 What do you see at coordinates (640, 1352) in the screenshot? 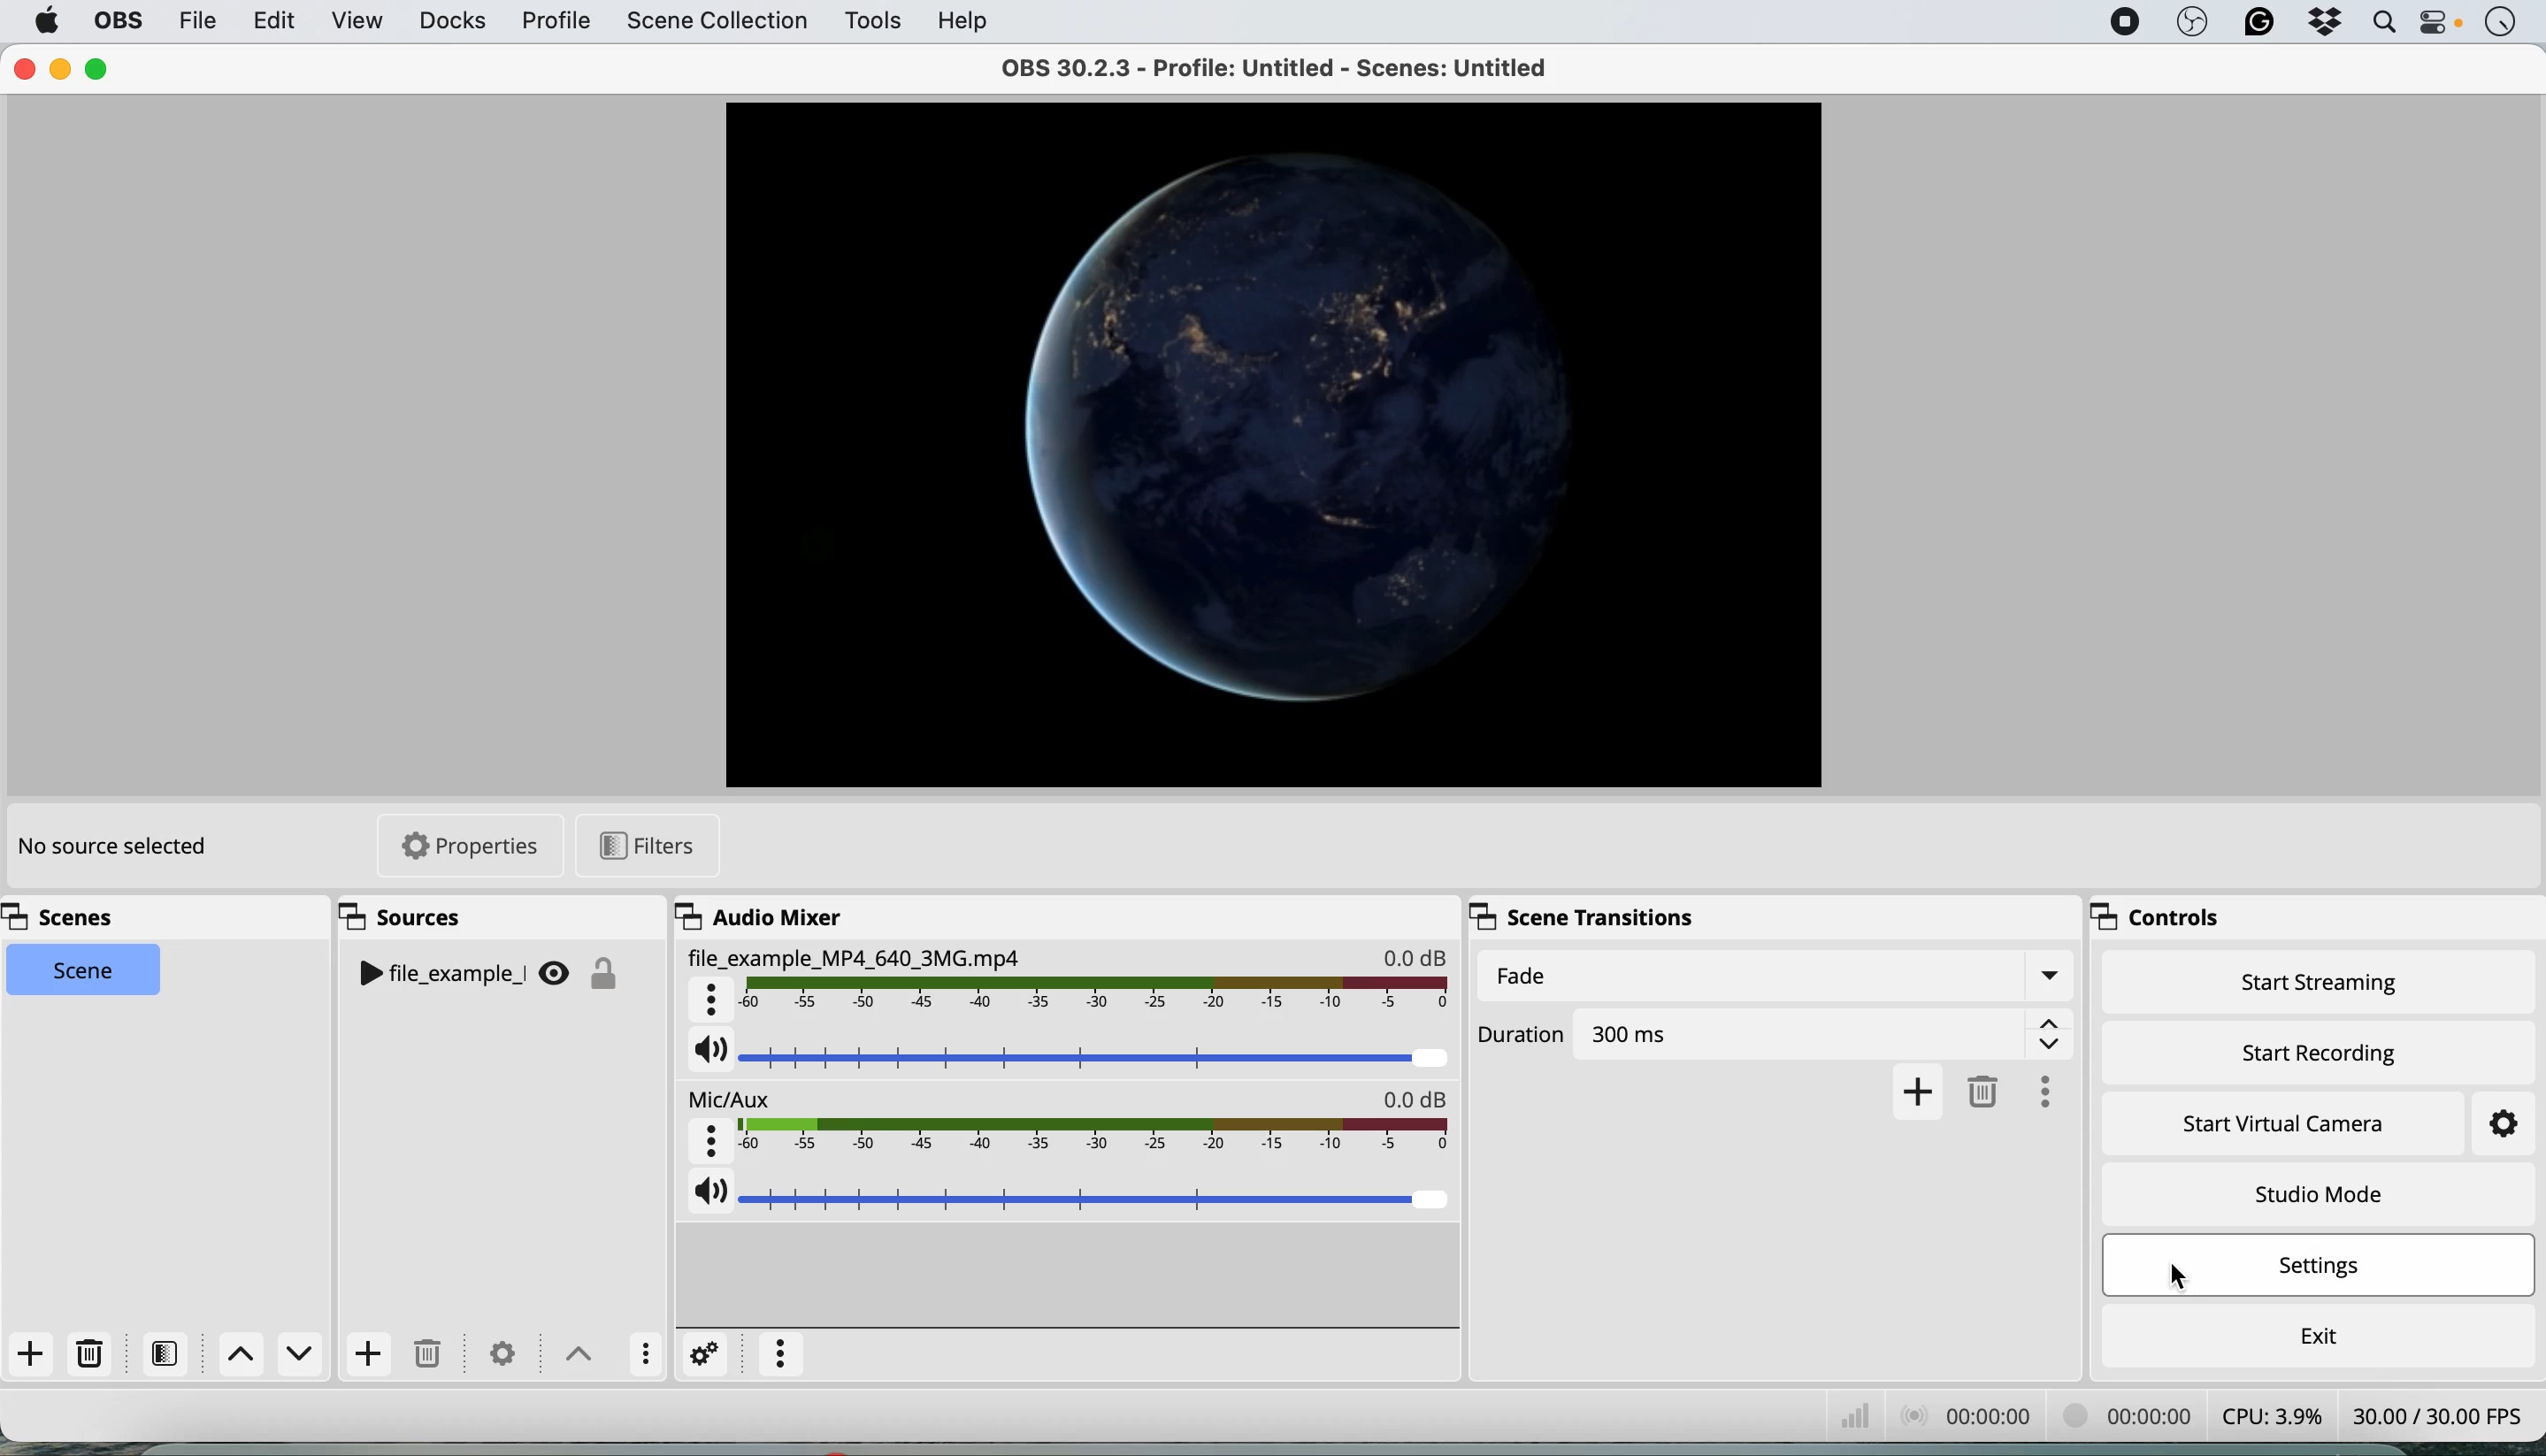
I see `more options` at bounding box center [640, 1352].